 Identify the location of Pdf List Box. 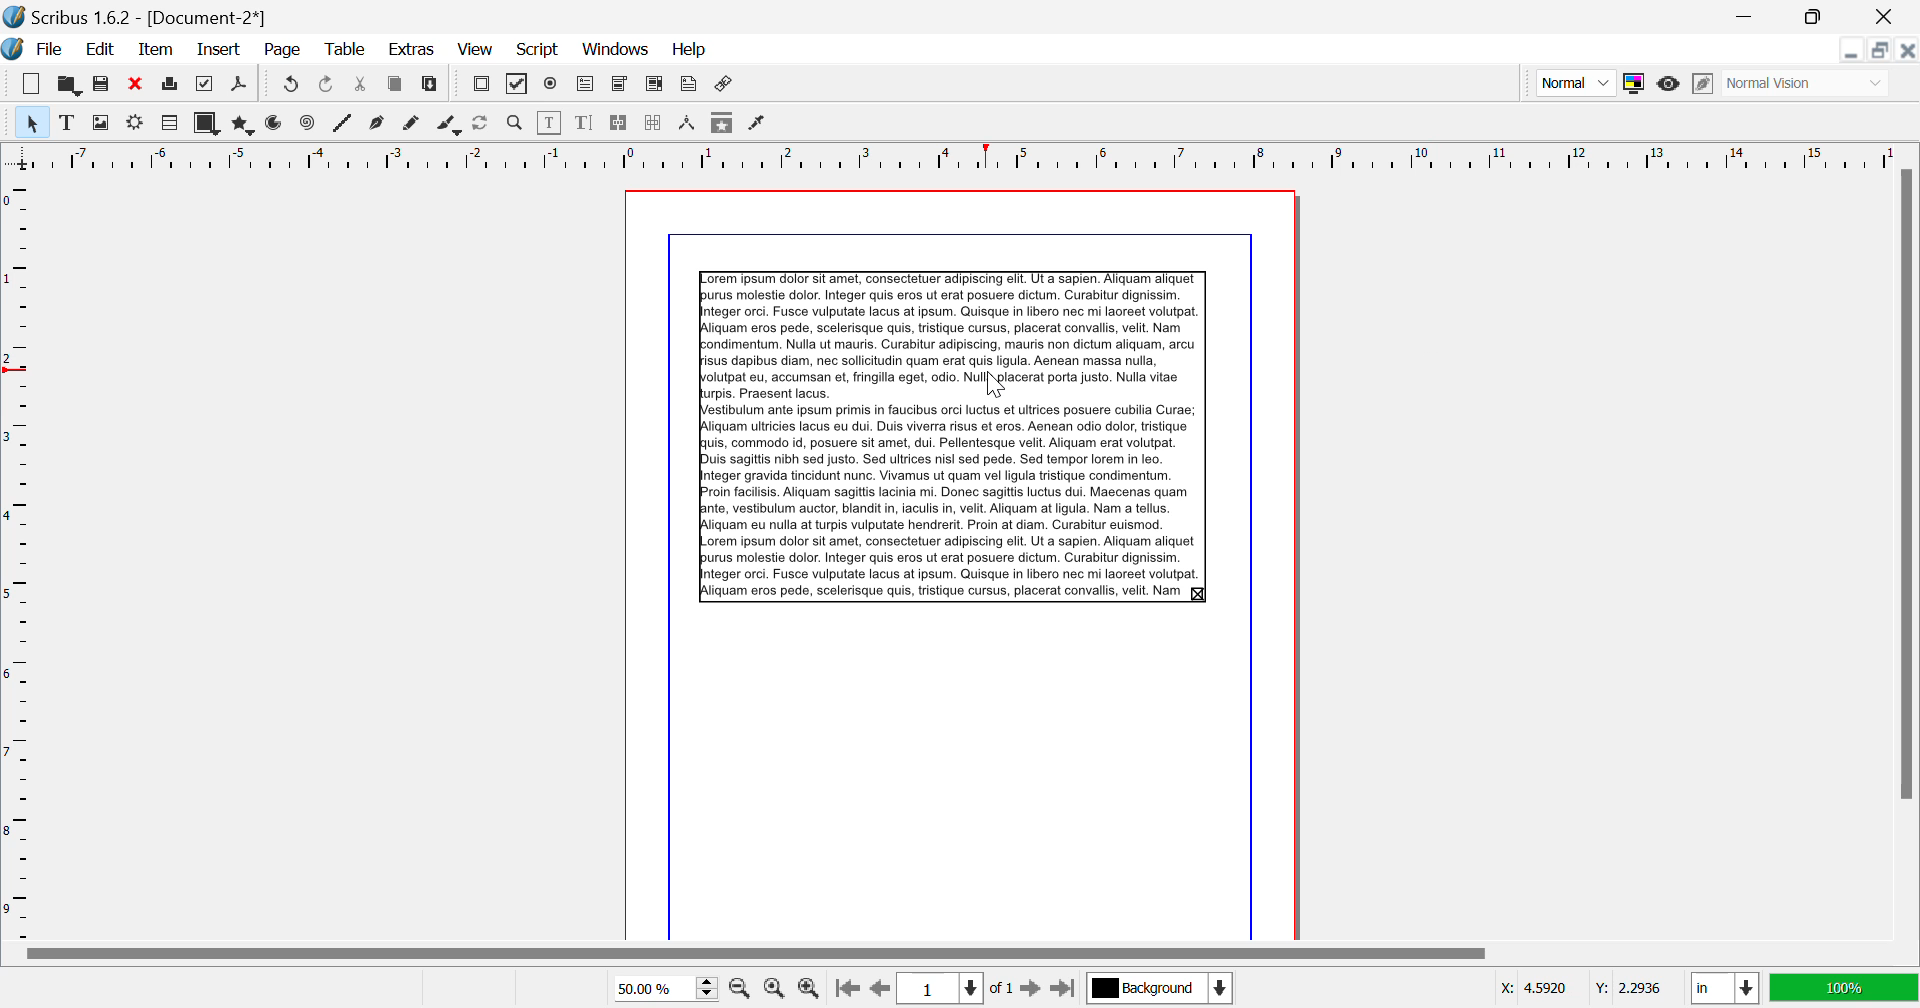
(654, 86).